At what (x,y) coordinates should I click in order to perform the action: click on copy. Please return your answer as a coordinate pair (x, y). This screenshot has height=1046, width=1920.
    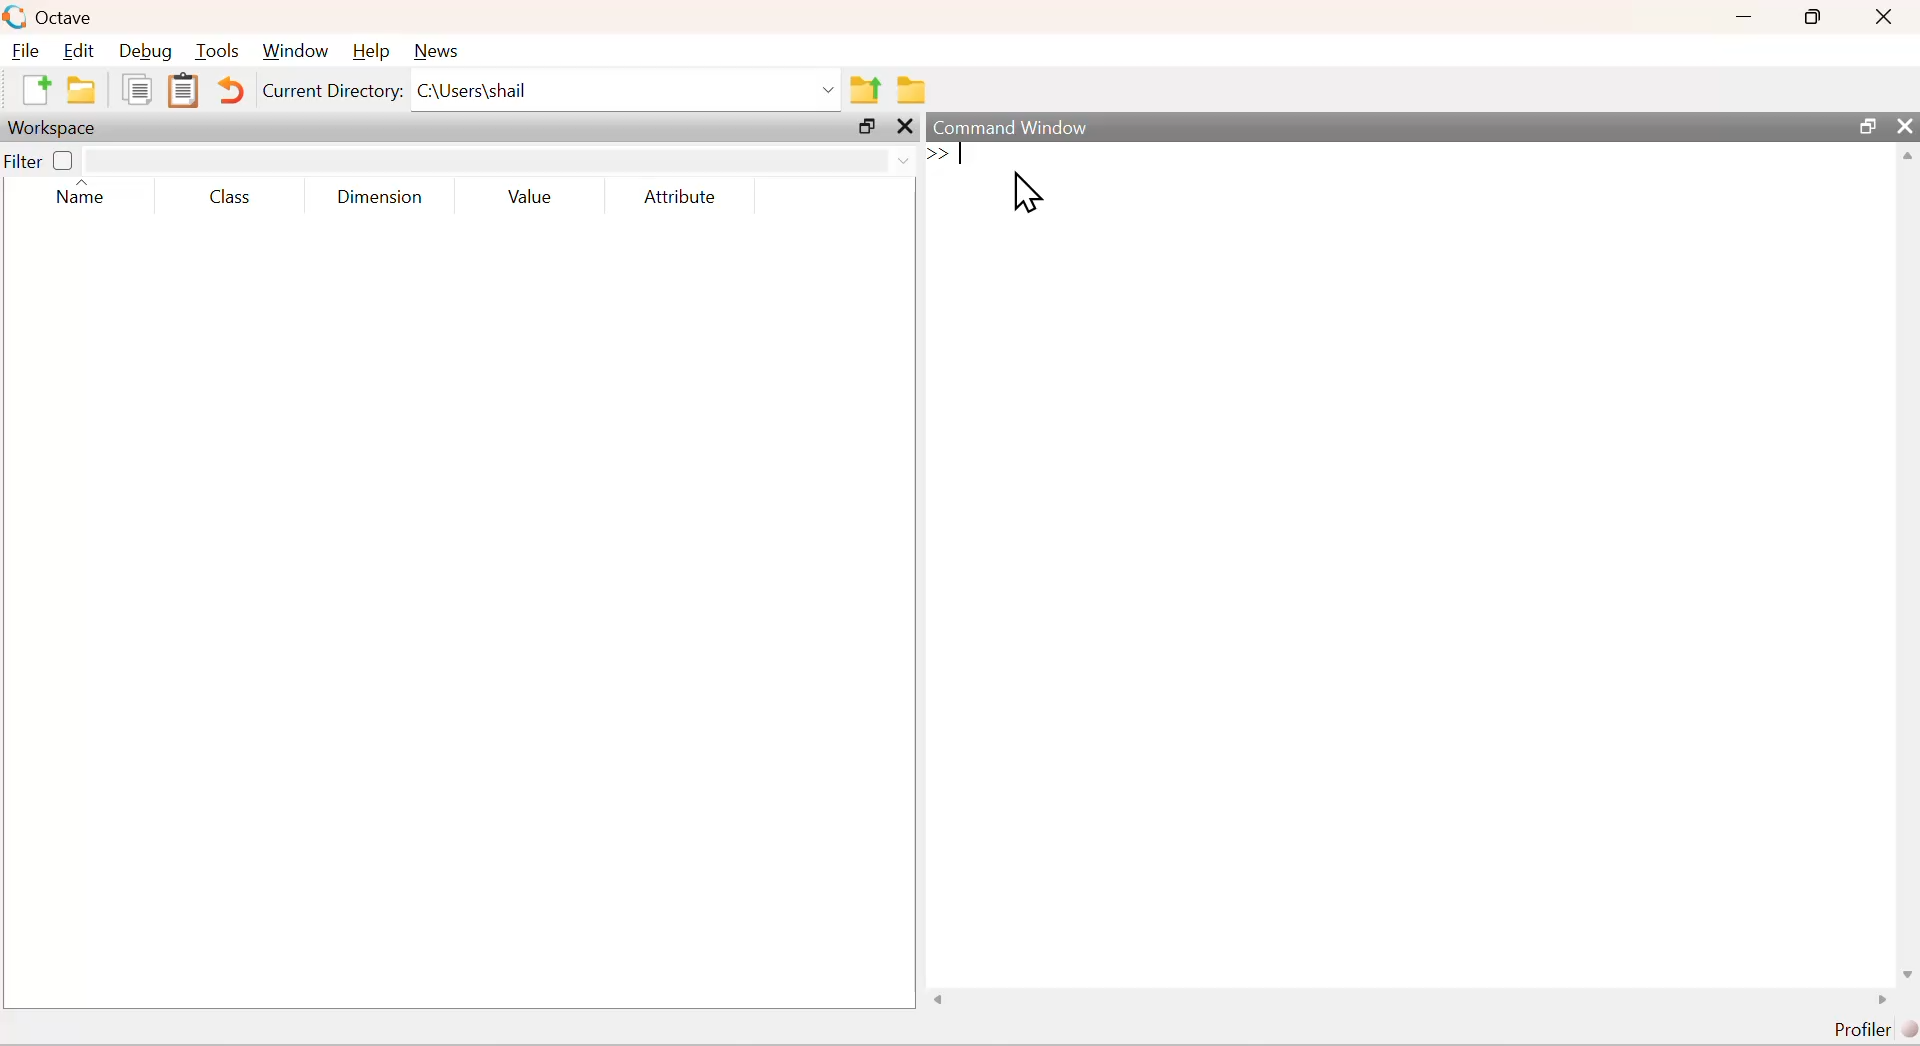
    Looking at the image, I should click on (137, 88).